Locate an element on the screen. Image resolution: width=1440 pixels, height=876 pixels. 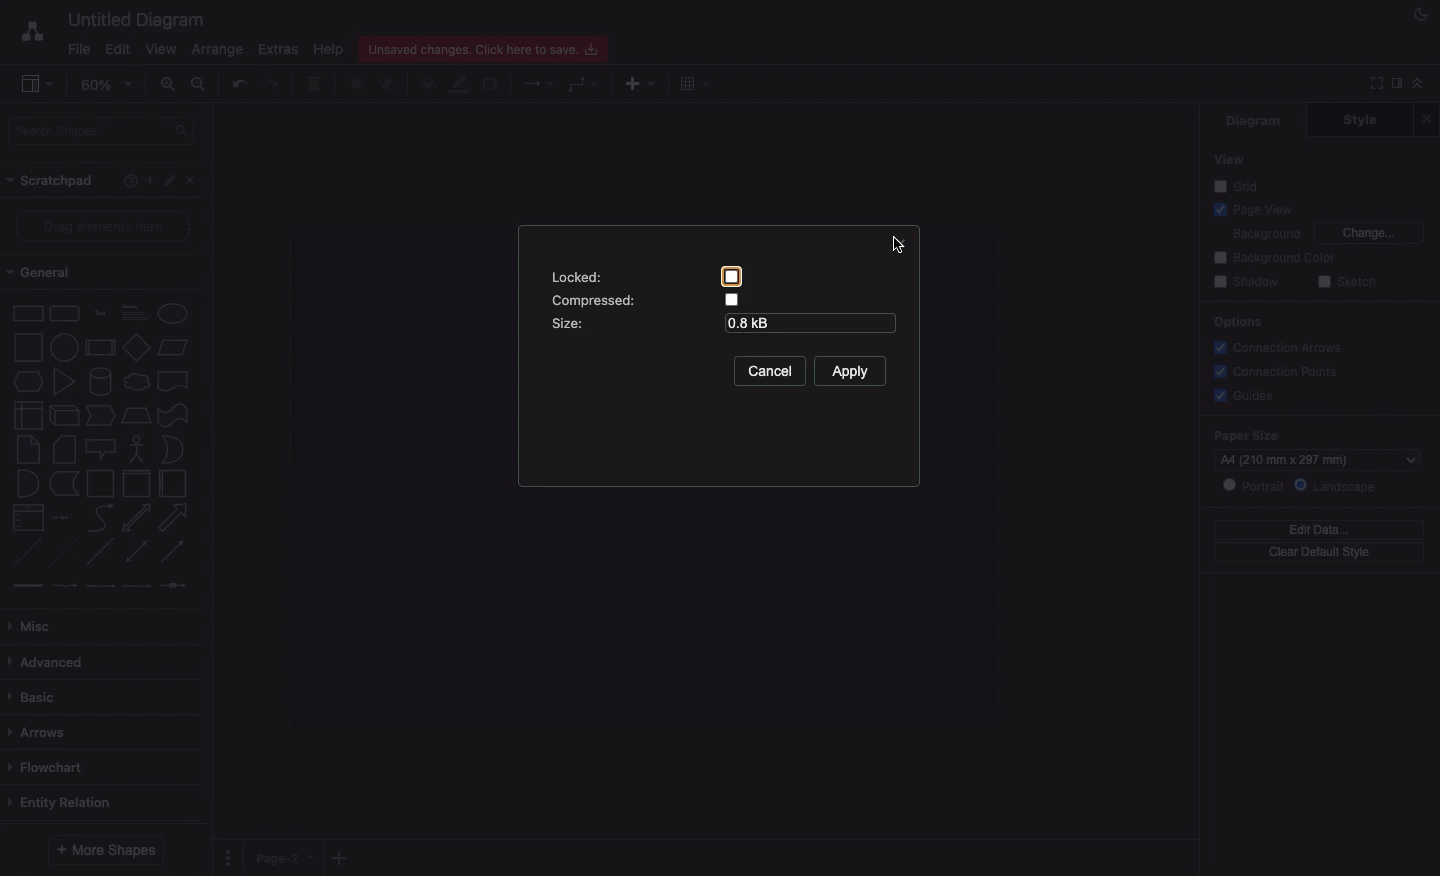
Background color is located at coordinates (1276, 258).